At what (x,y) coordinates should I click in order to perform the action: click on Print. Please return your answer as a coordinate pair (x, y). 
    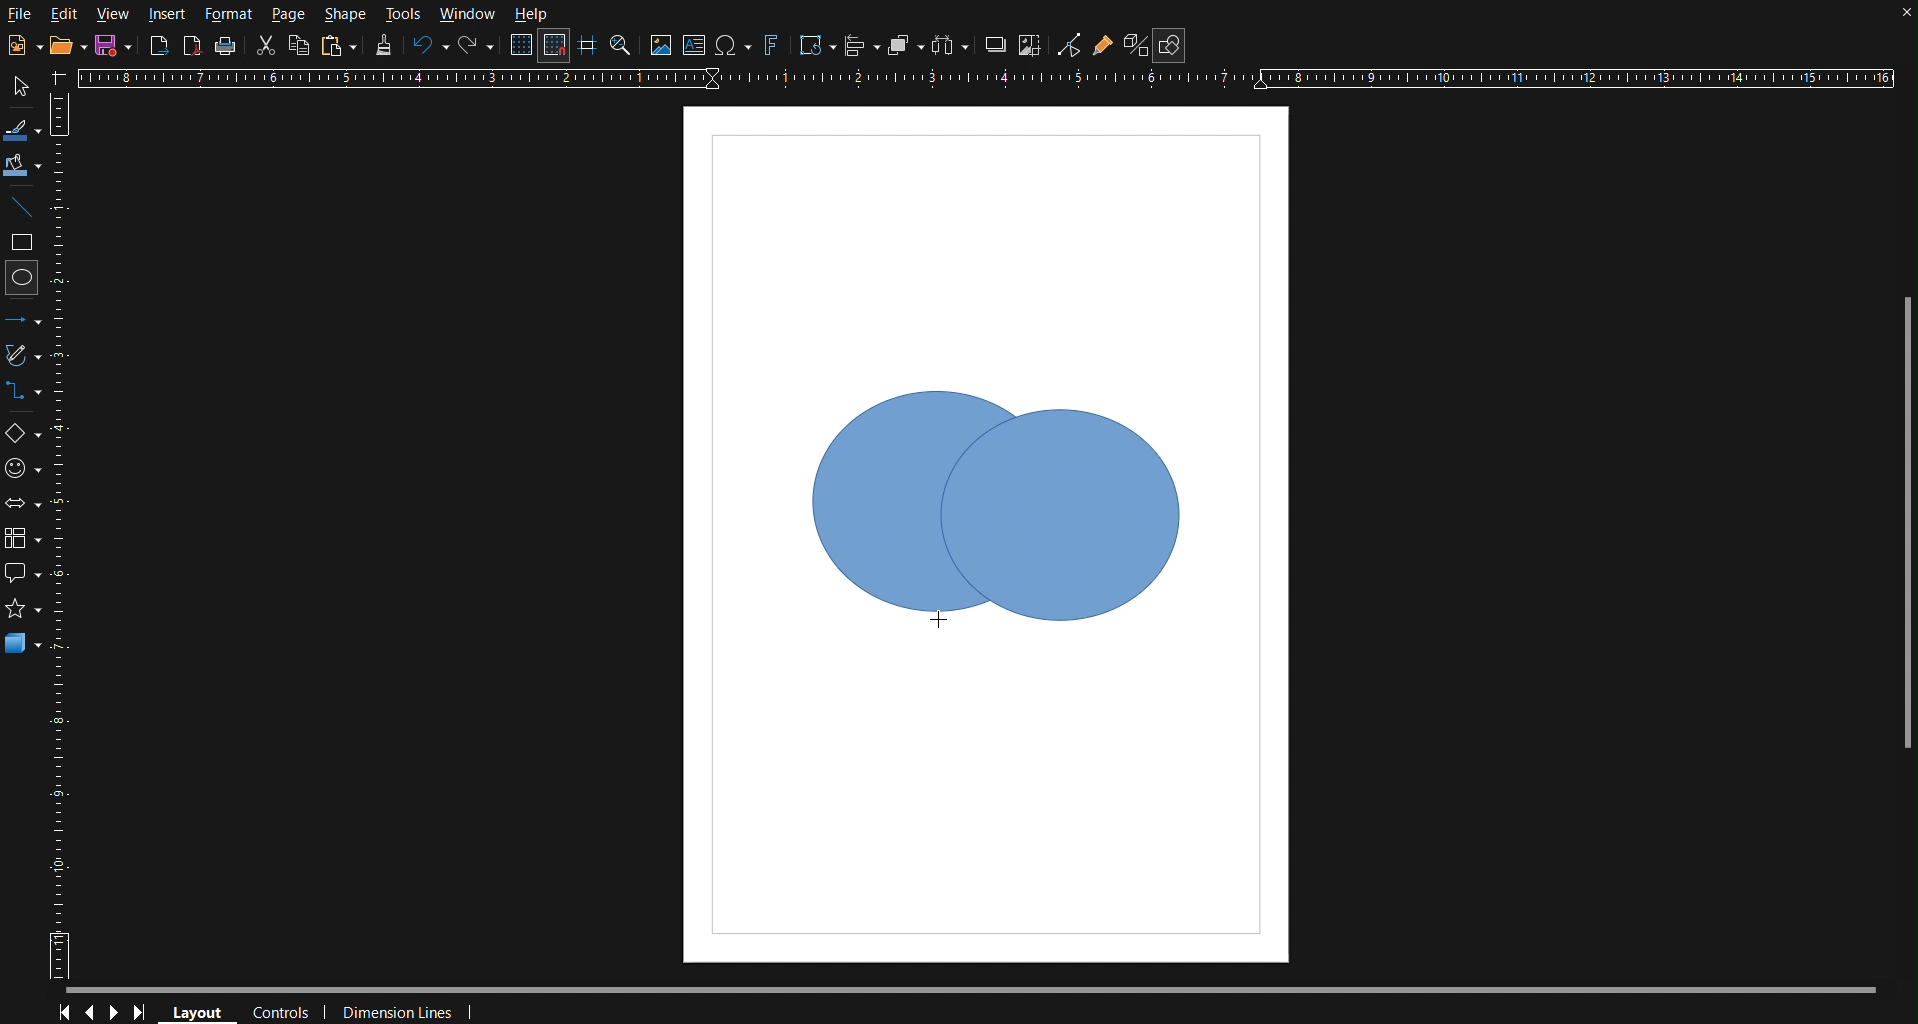
    Looking at the image, I should click on (228, 45).